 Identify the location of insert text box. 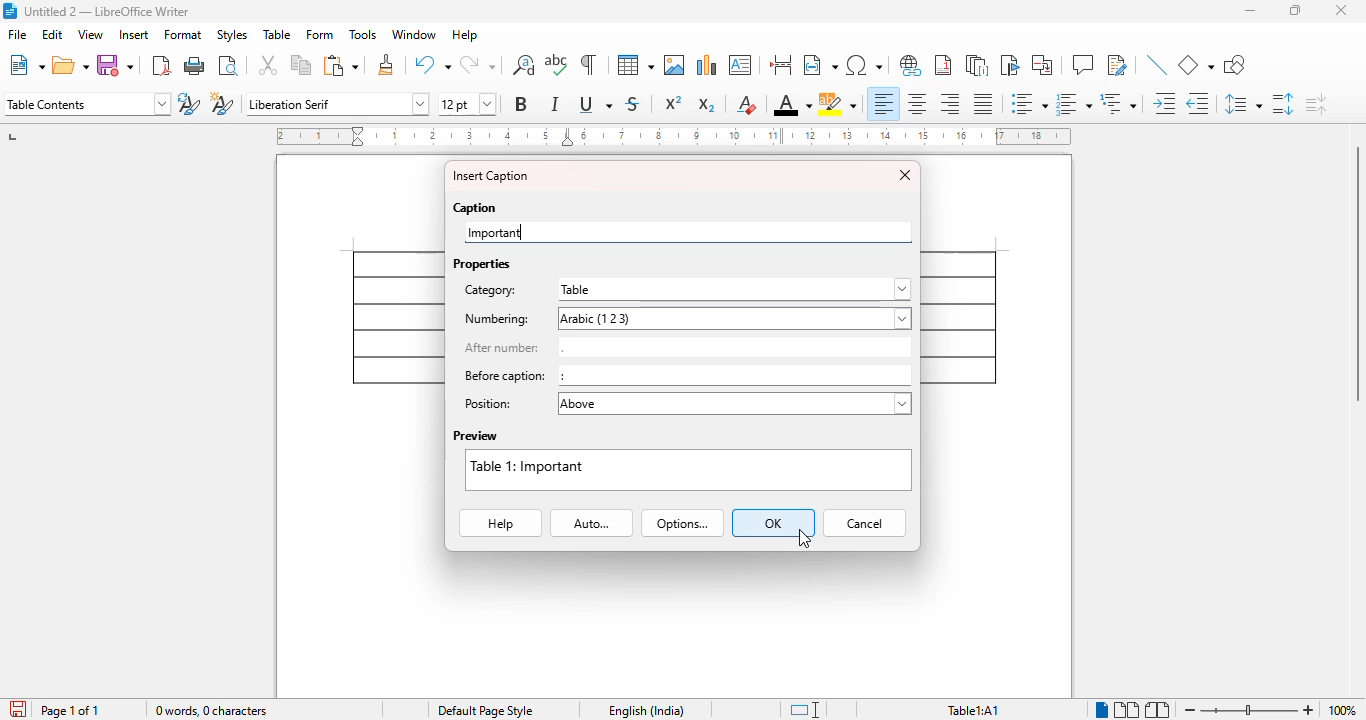
(740, 65).